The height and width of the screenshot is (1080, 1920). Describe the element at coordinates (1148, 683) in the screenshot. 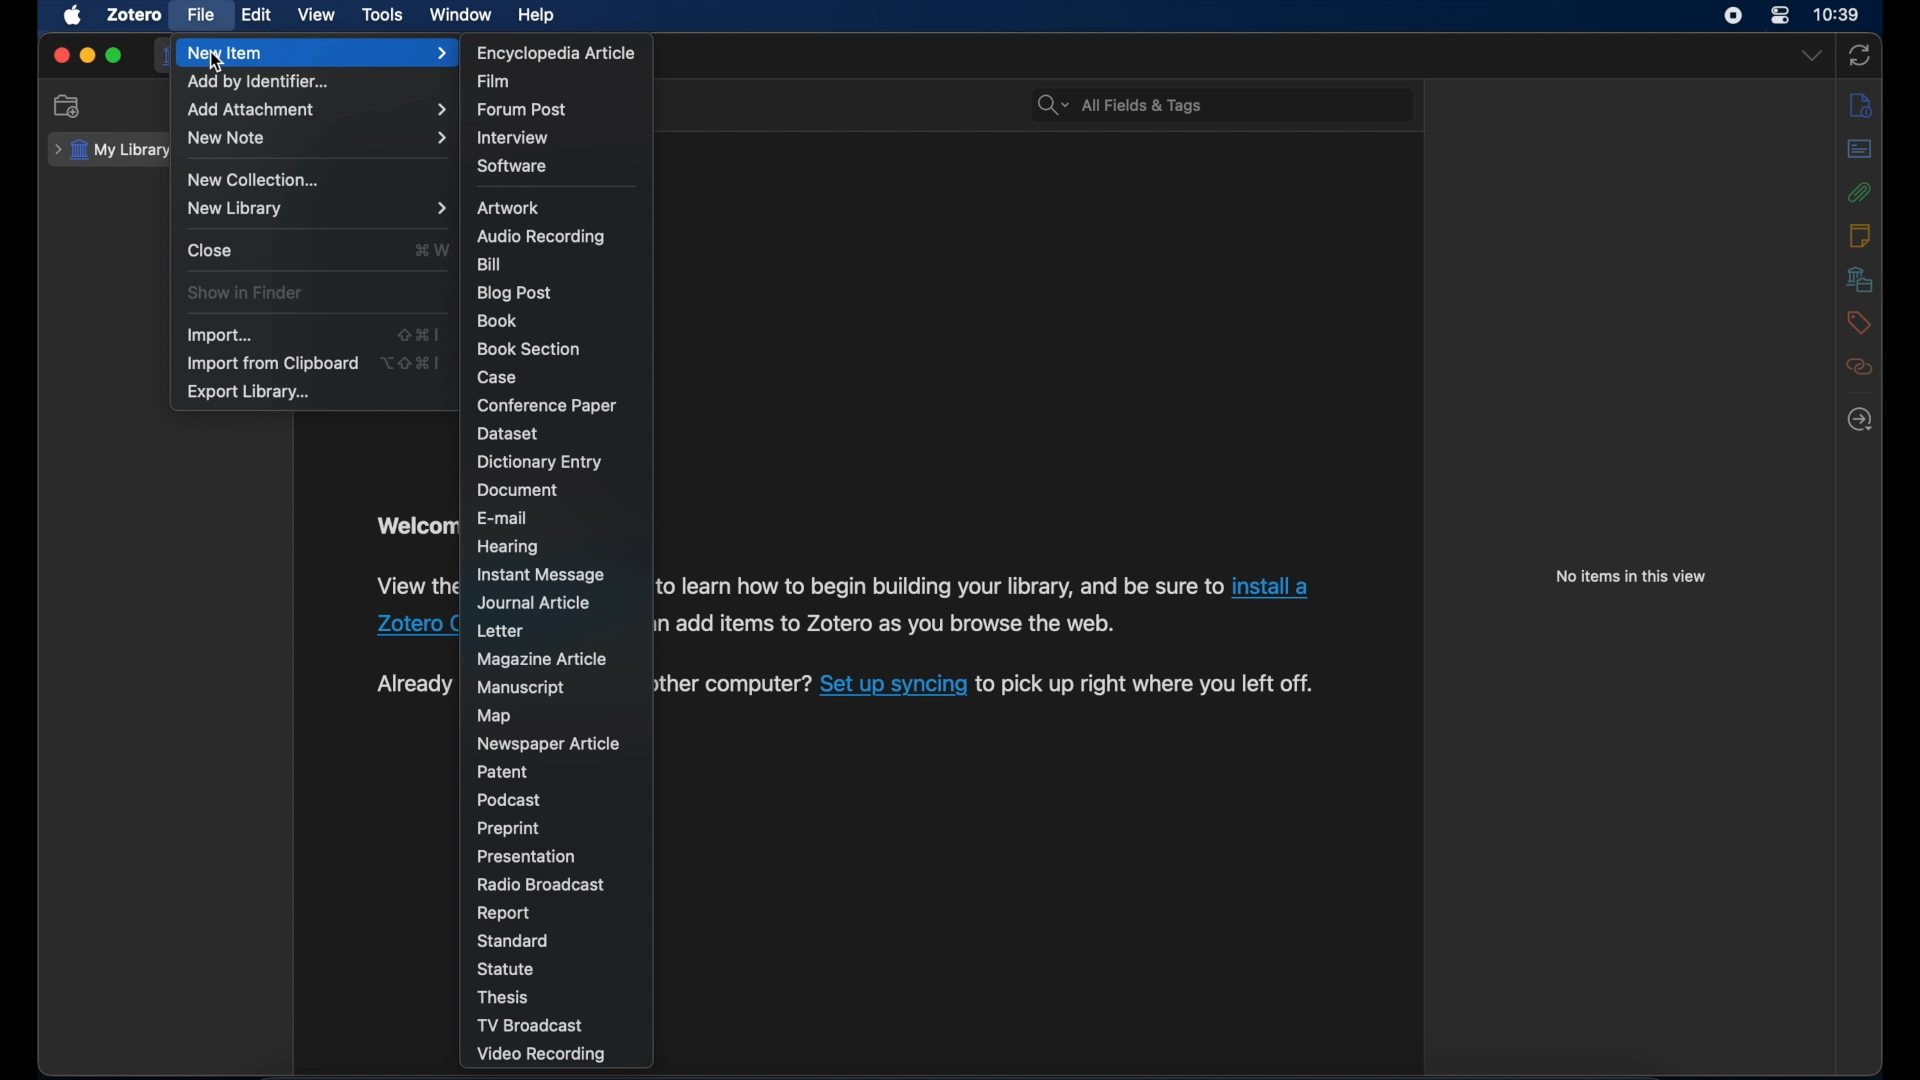

I see `to pick up right where you left off.` at that location.